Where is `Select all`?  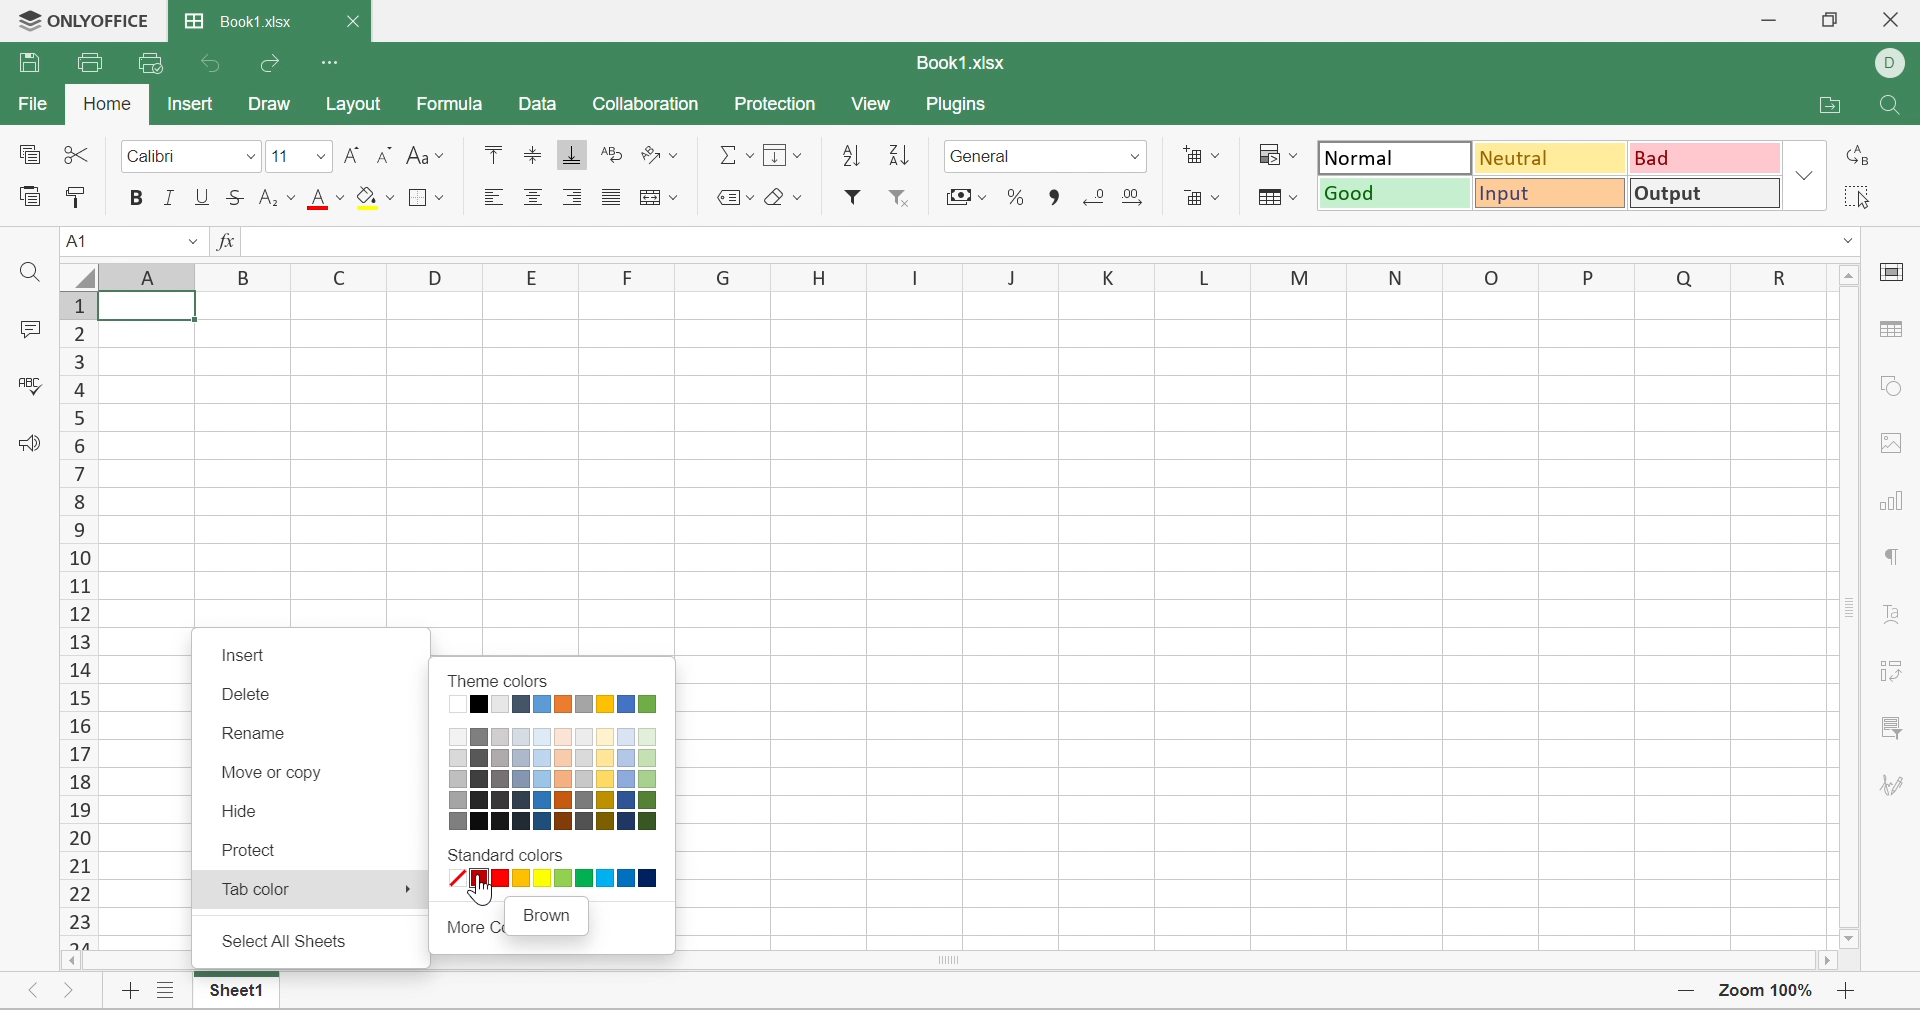 Select all is located at coordinates (1852, 196).